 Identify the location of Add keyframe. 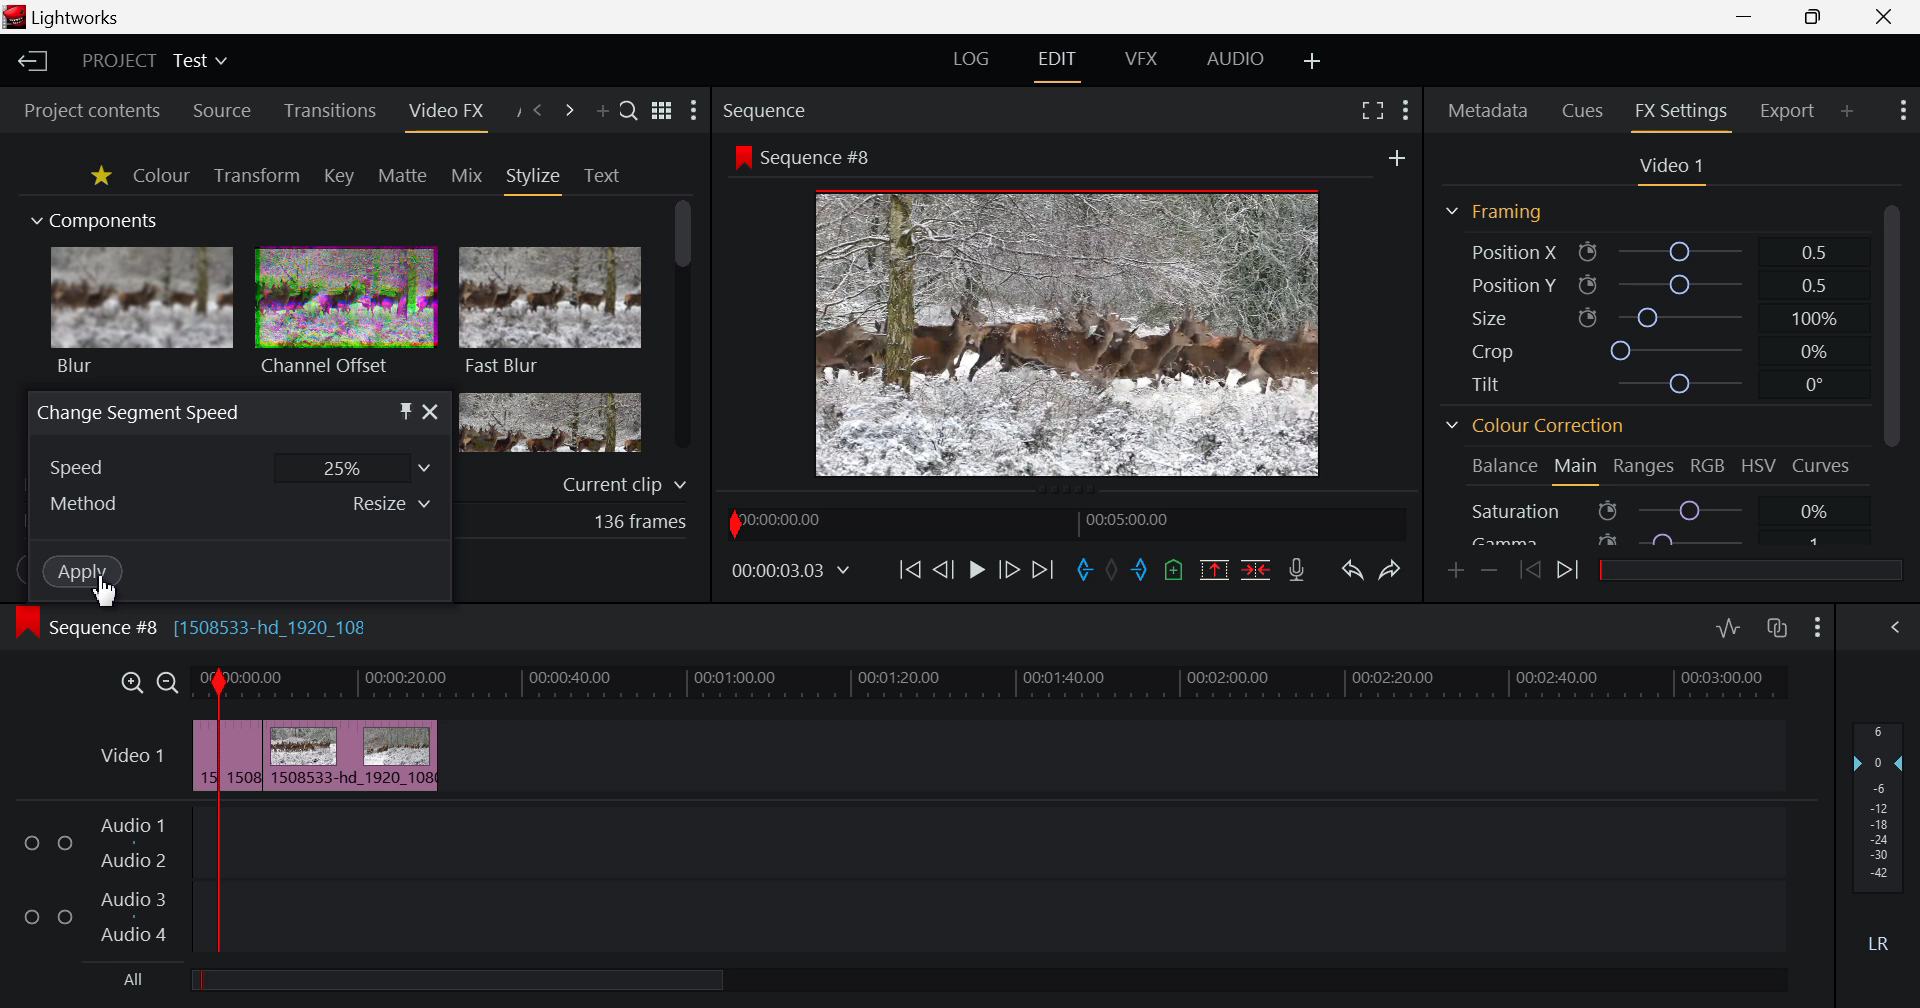
(1456, 572).